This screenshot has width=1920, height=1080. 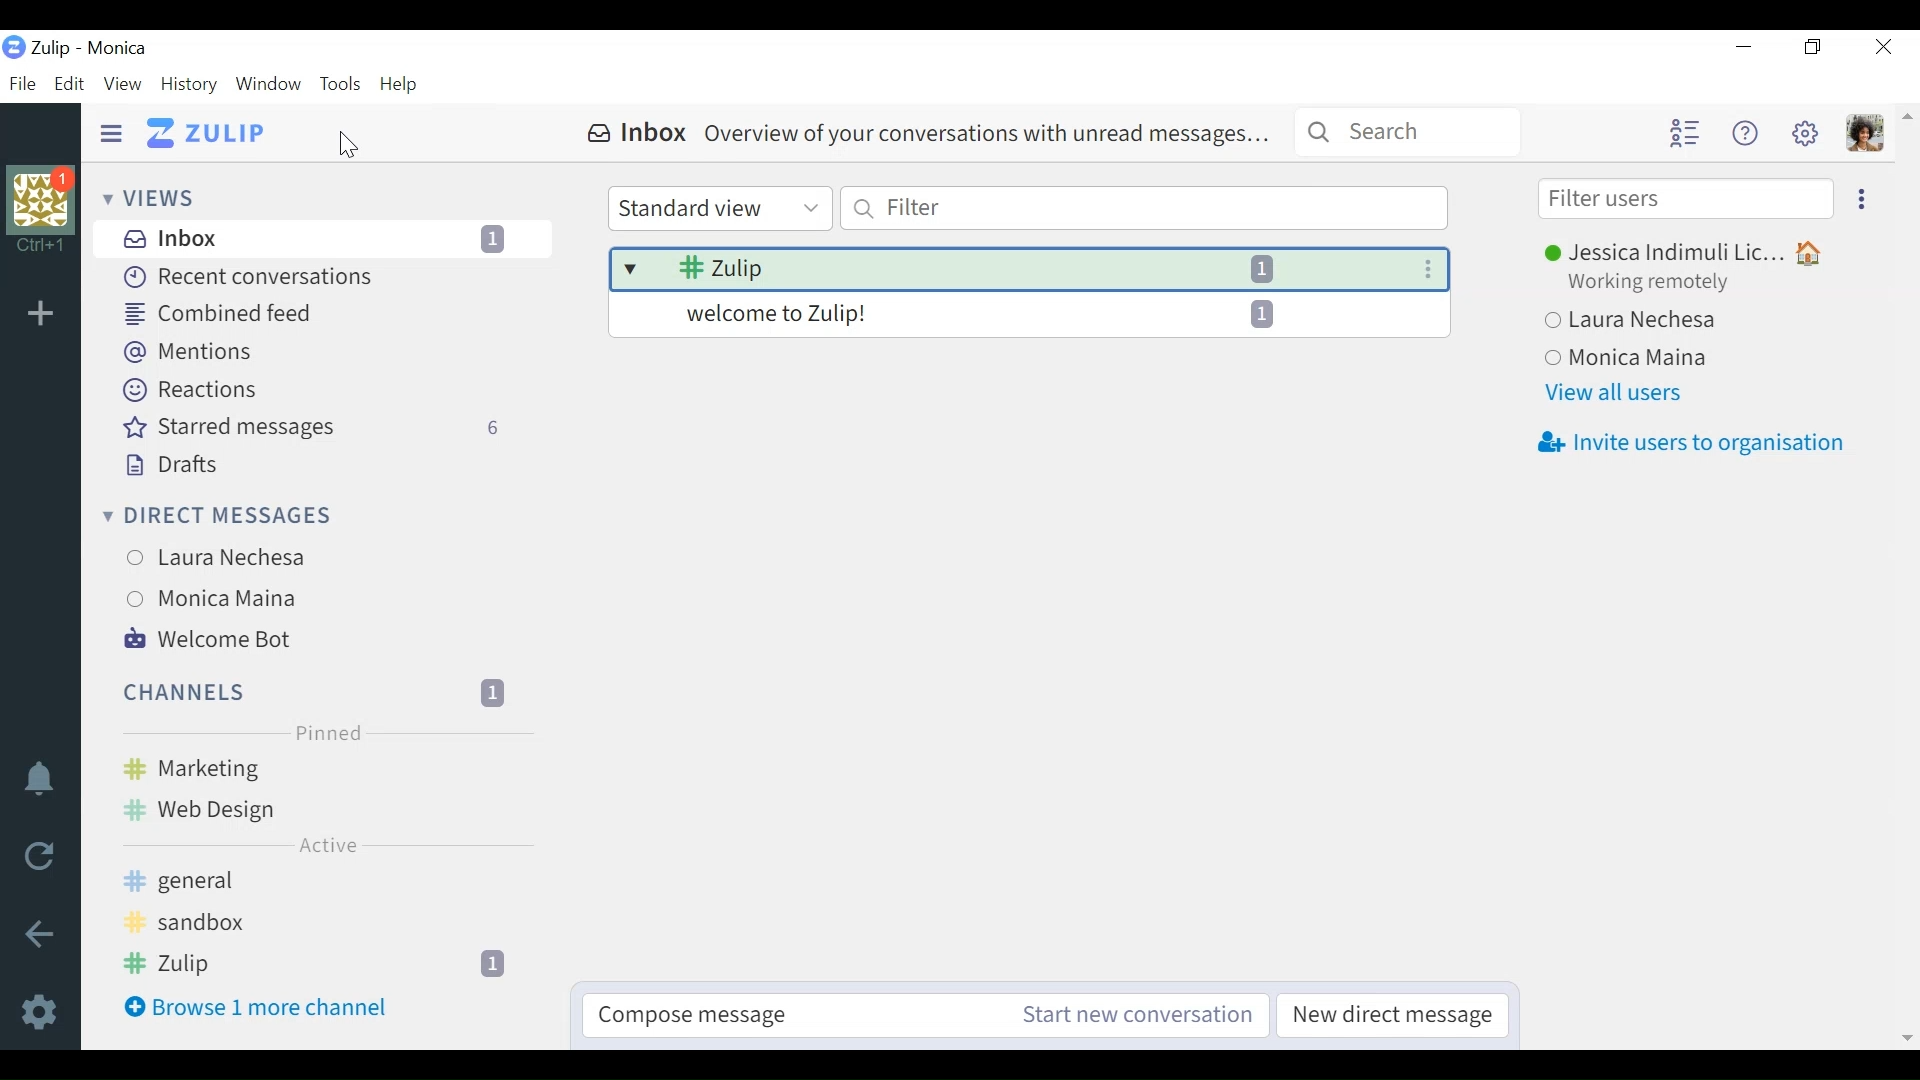 What do you see at coordinates (71, 85) in the screenshot?
I see `Edit` at bounding box center [71, 85].